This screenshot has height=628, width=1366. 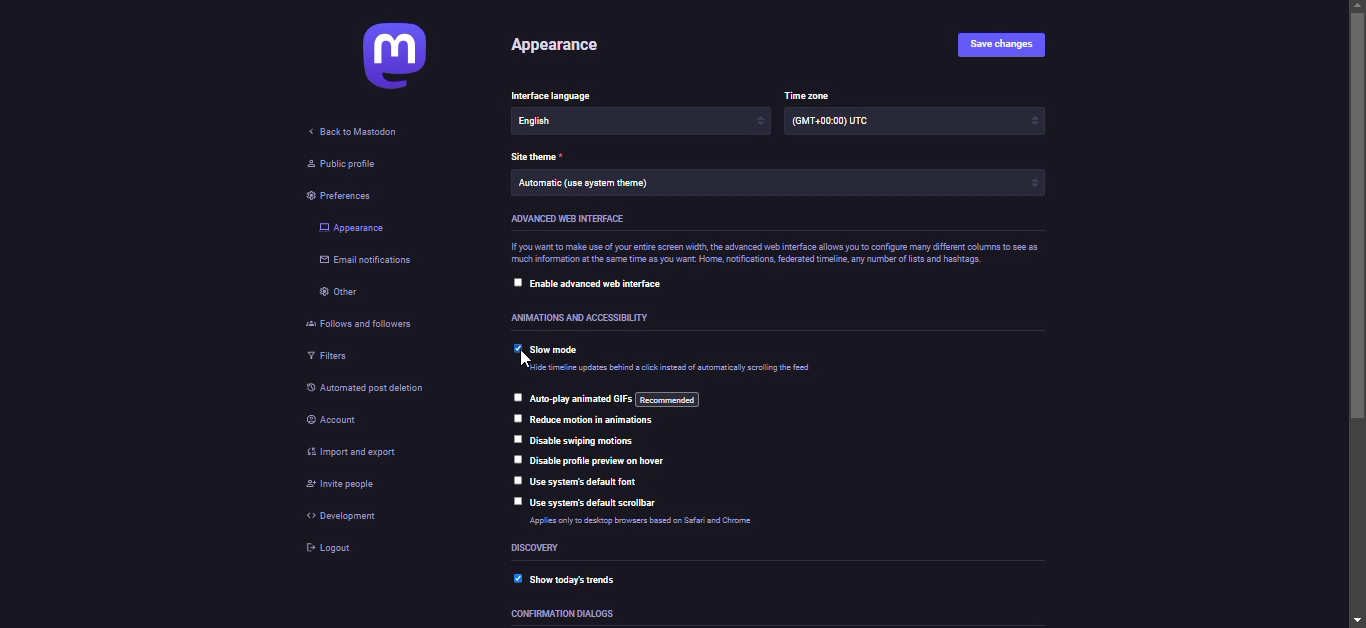 I want to click on interface language, so click(x=557, y=94).